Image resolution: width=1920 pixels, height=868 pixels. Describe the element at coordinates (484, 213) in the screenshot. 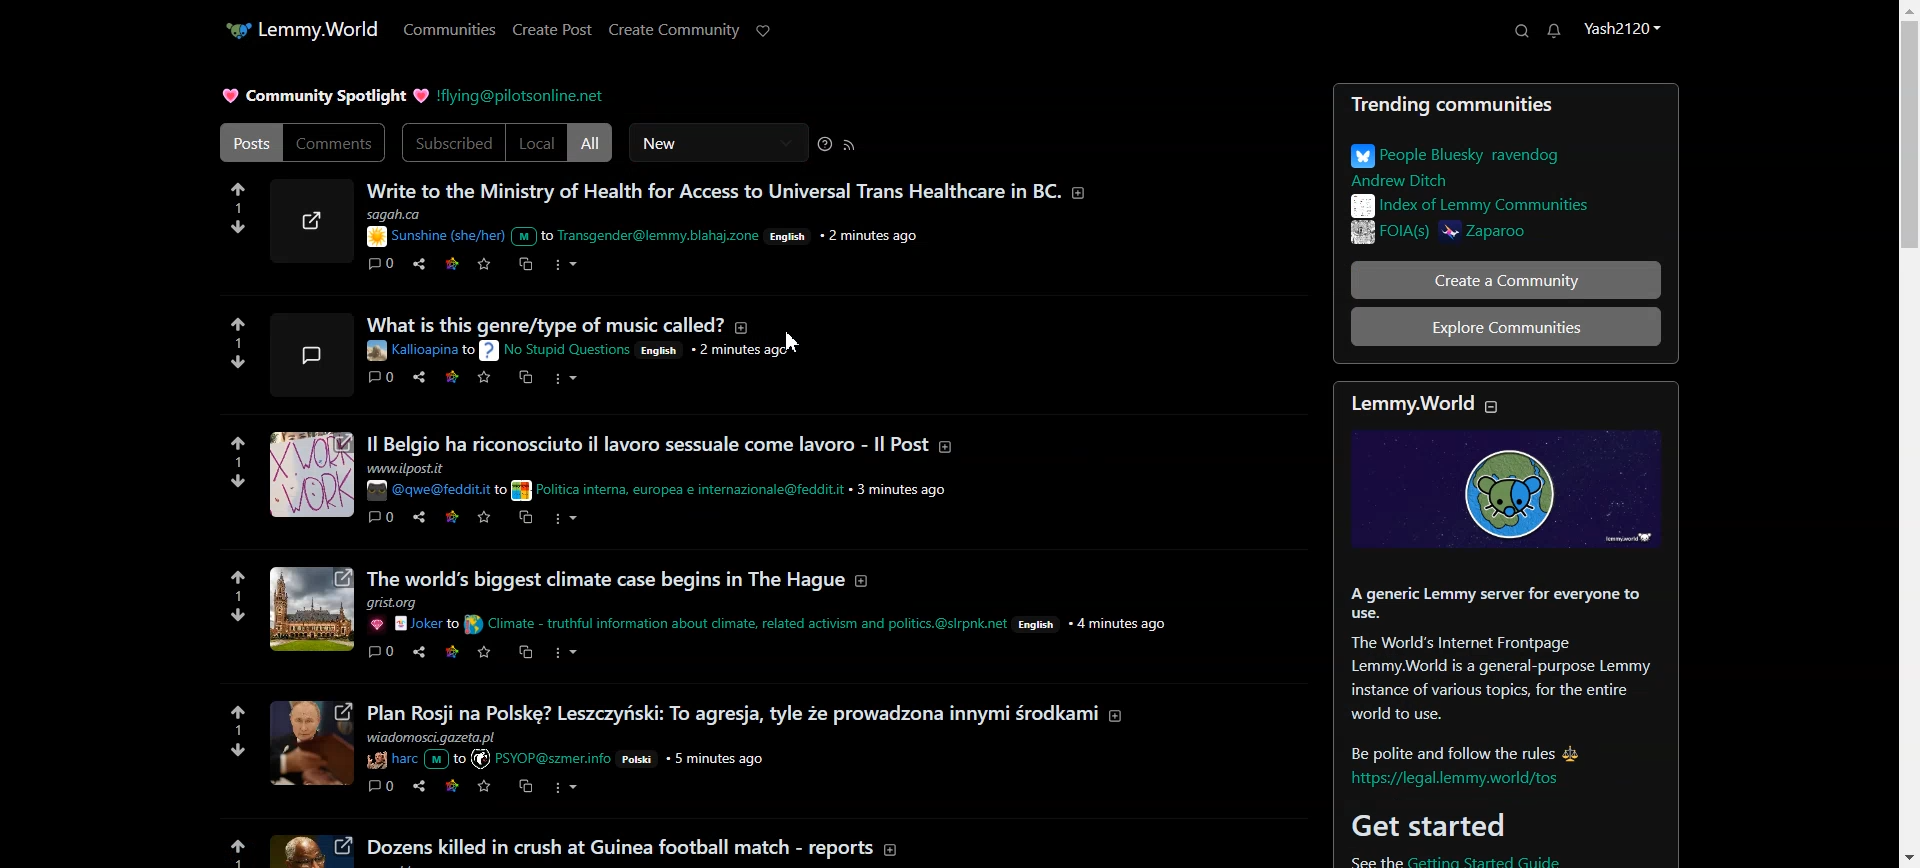

I see `text` at that location.